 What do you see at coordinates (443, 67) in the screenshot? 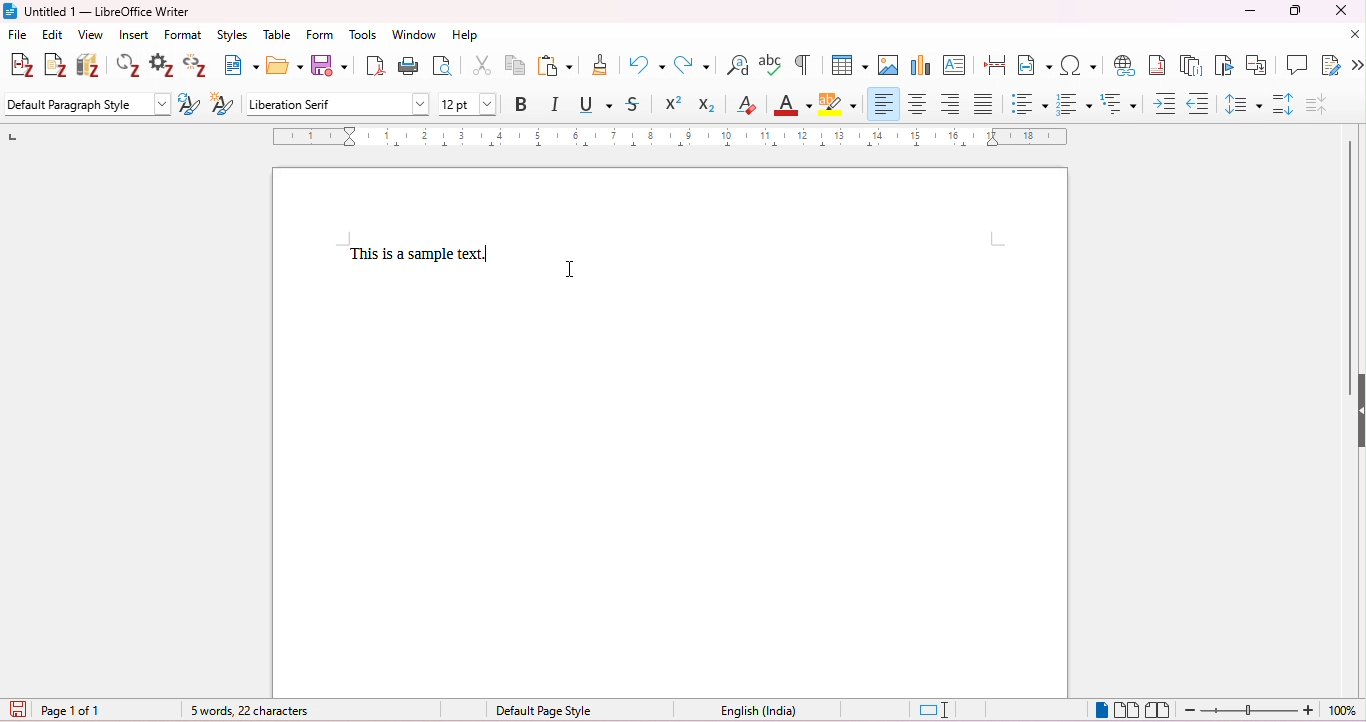
I see `toggle print preview` at bounding box center [443, 67].